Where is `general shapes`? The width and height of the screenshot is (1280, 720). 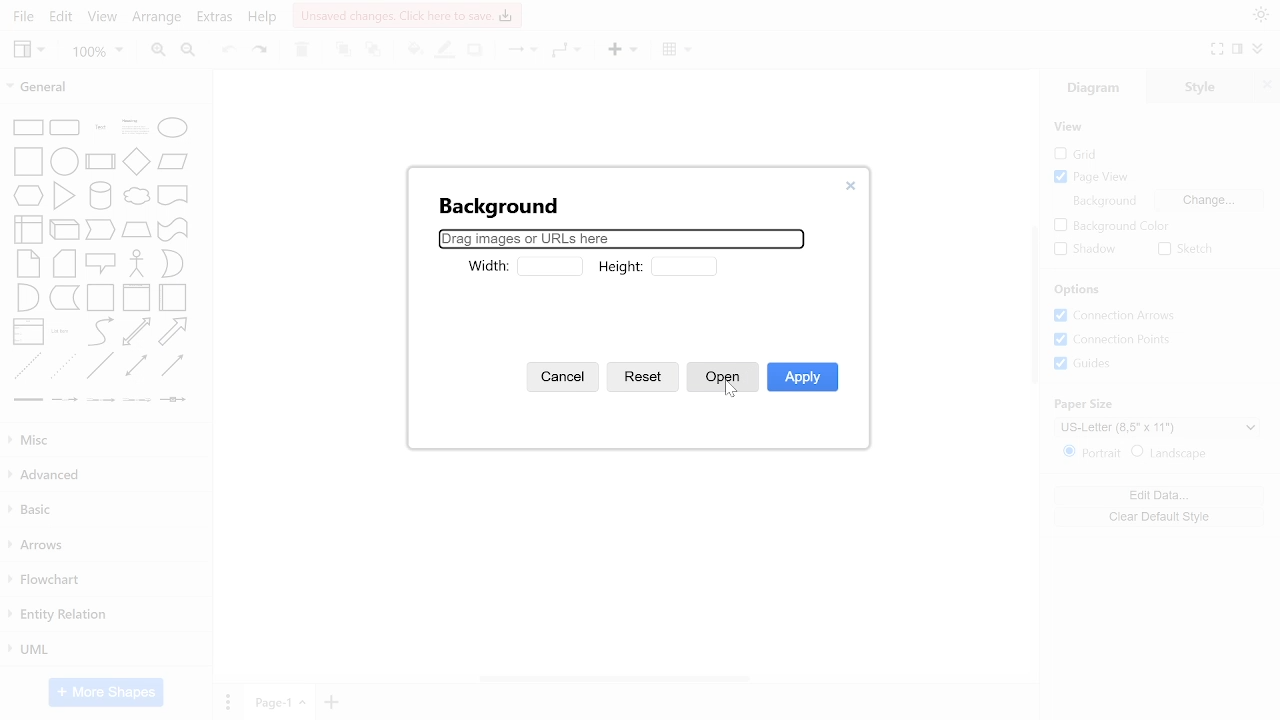
general shapes is located at coordinates (173, 161).